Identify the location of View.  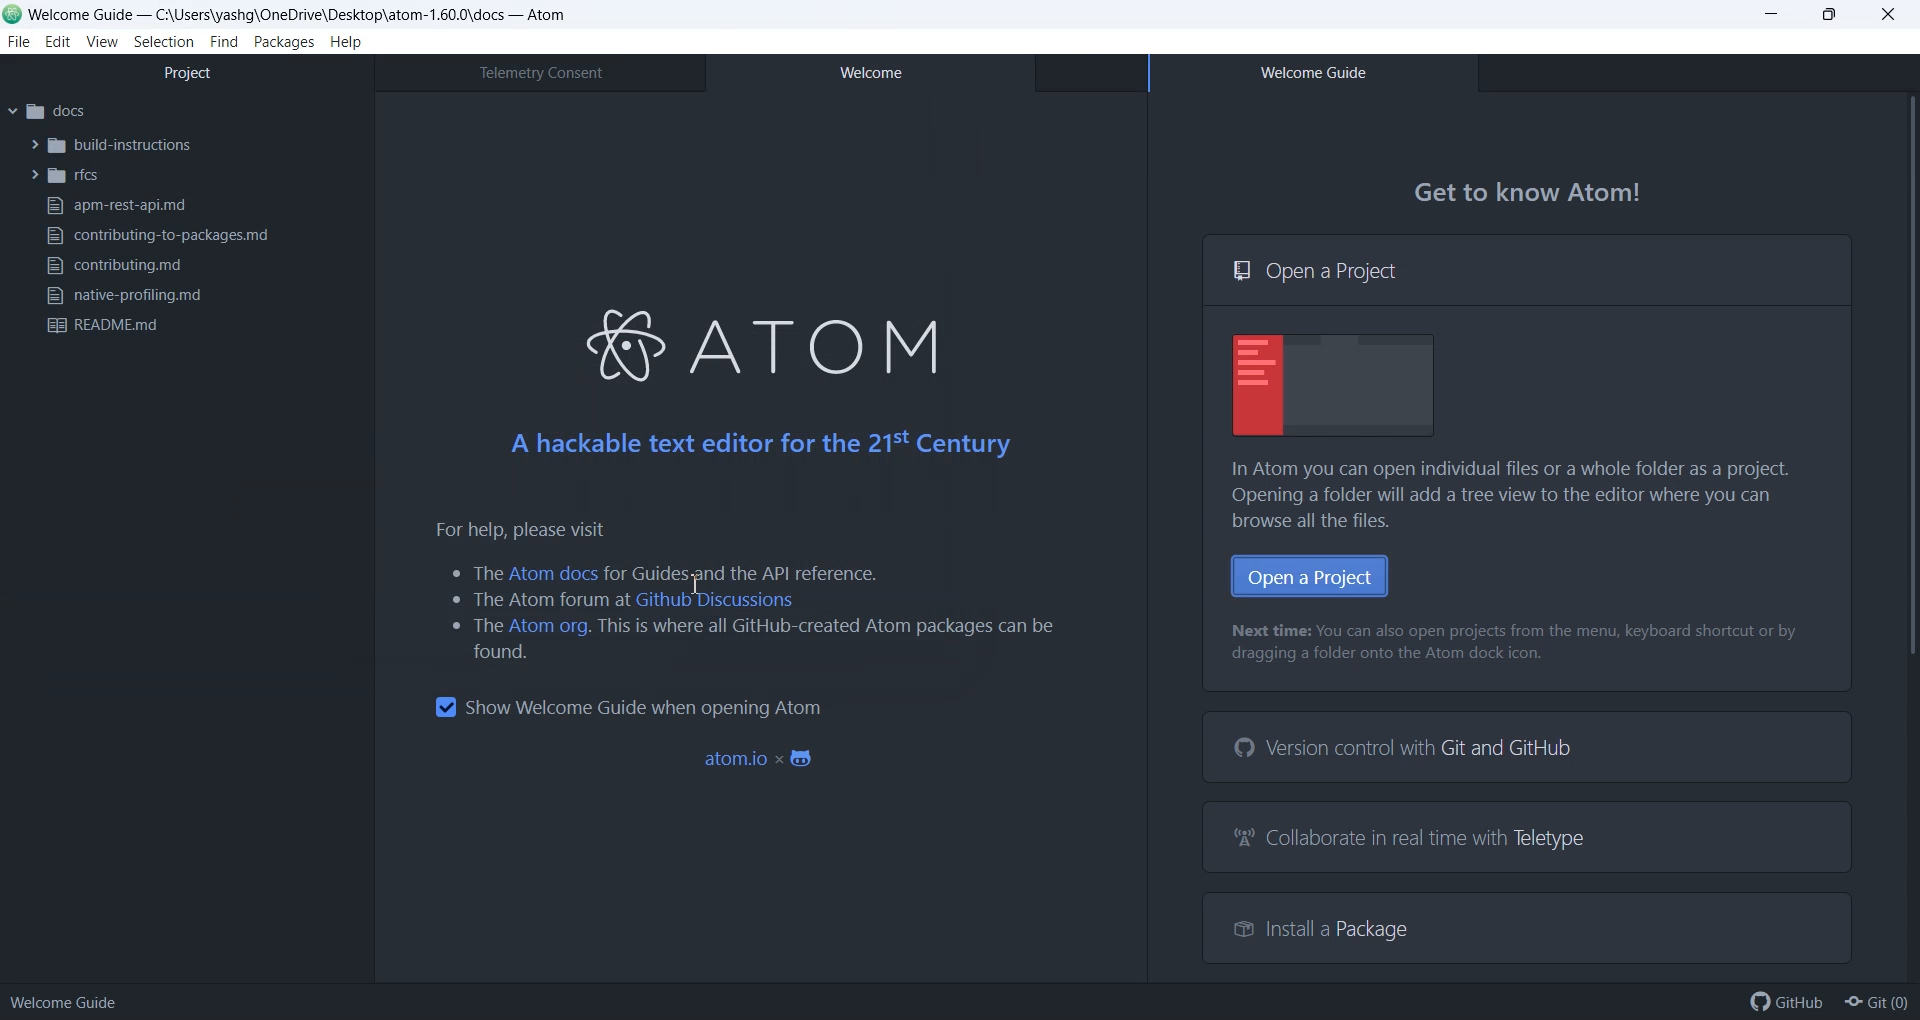
(102, 42).